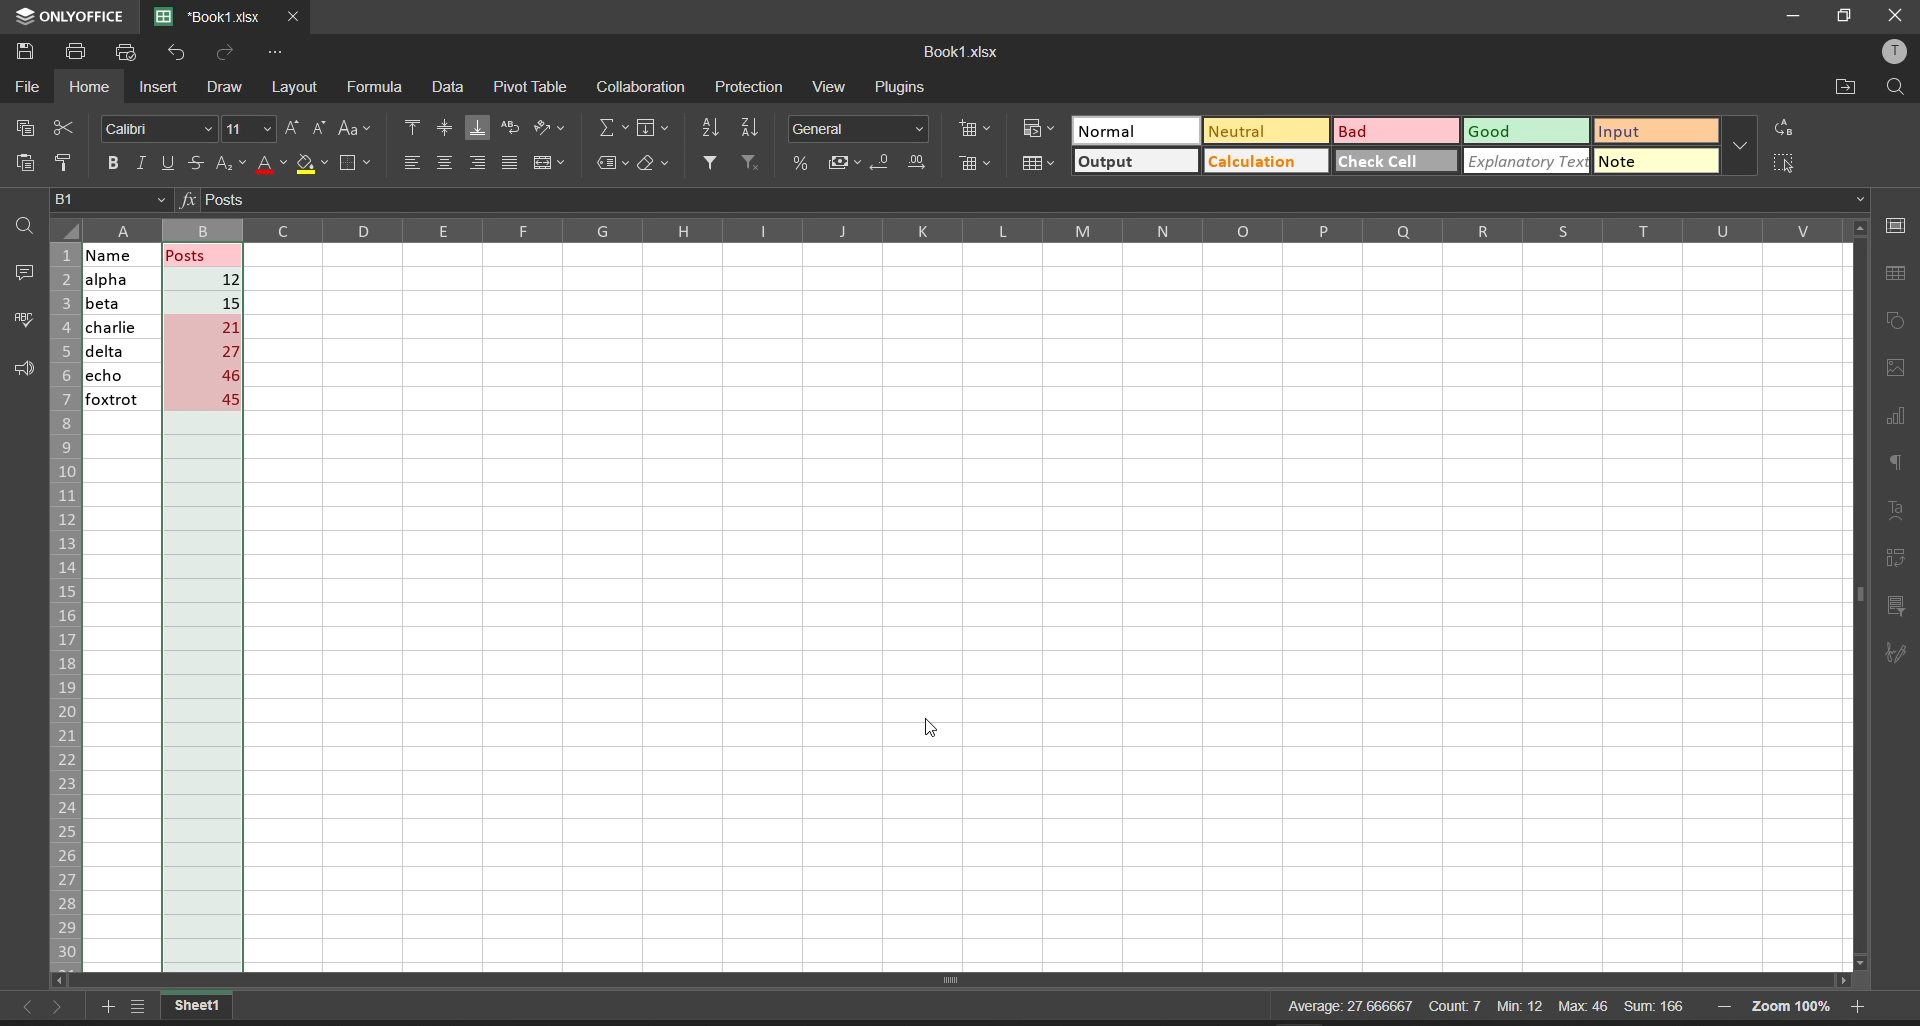 This screenshot has width=1920, height=1026. What do you see at coordinates (653, 128) in the screenshot?
I see `fill` at bounding box center [653, 128].